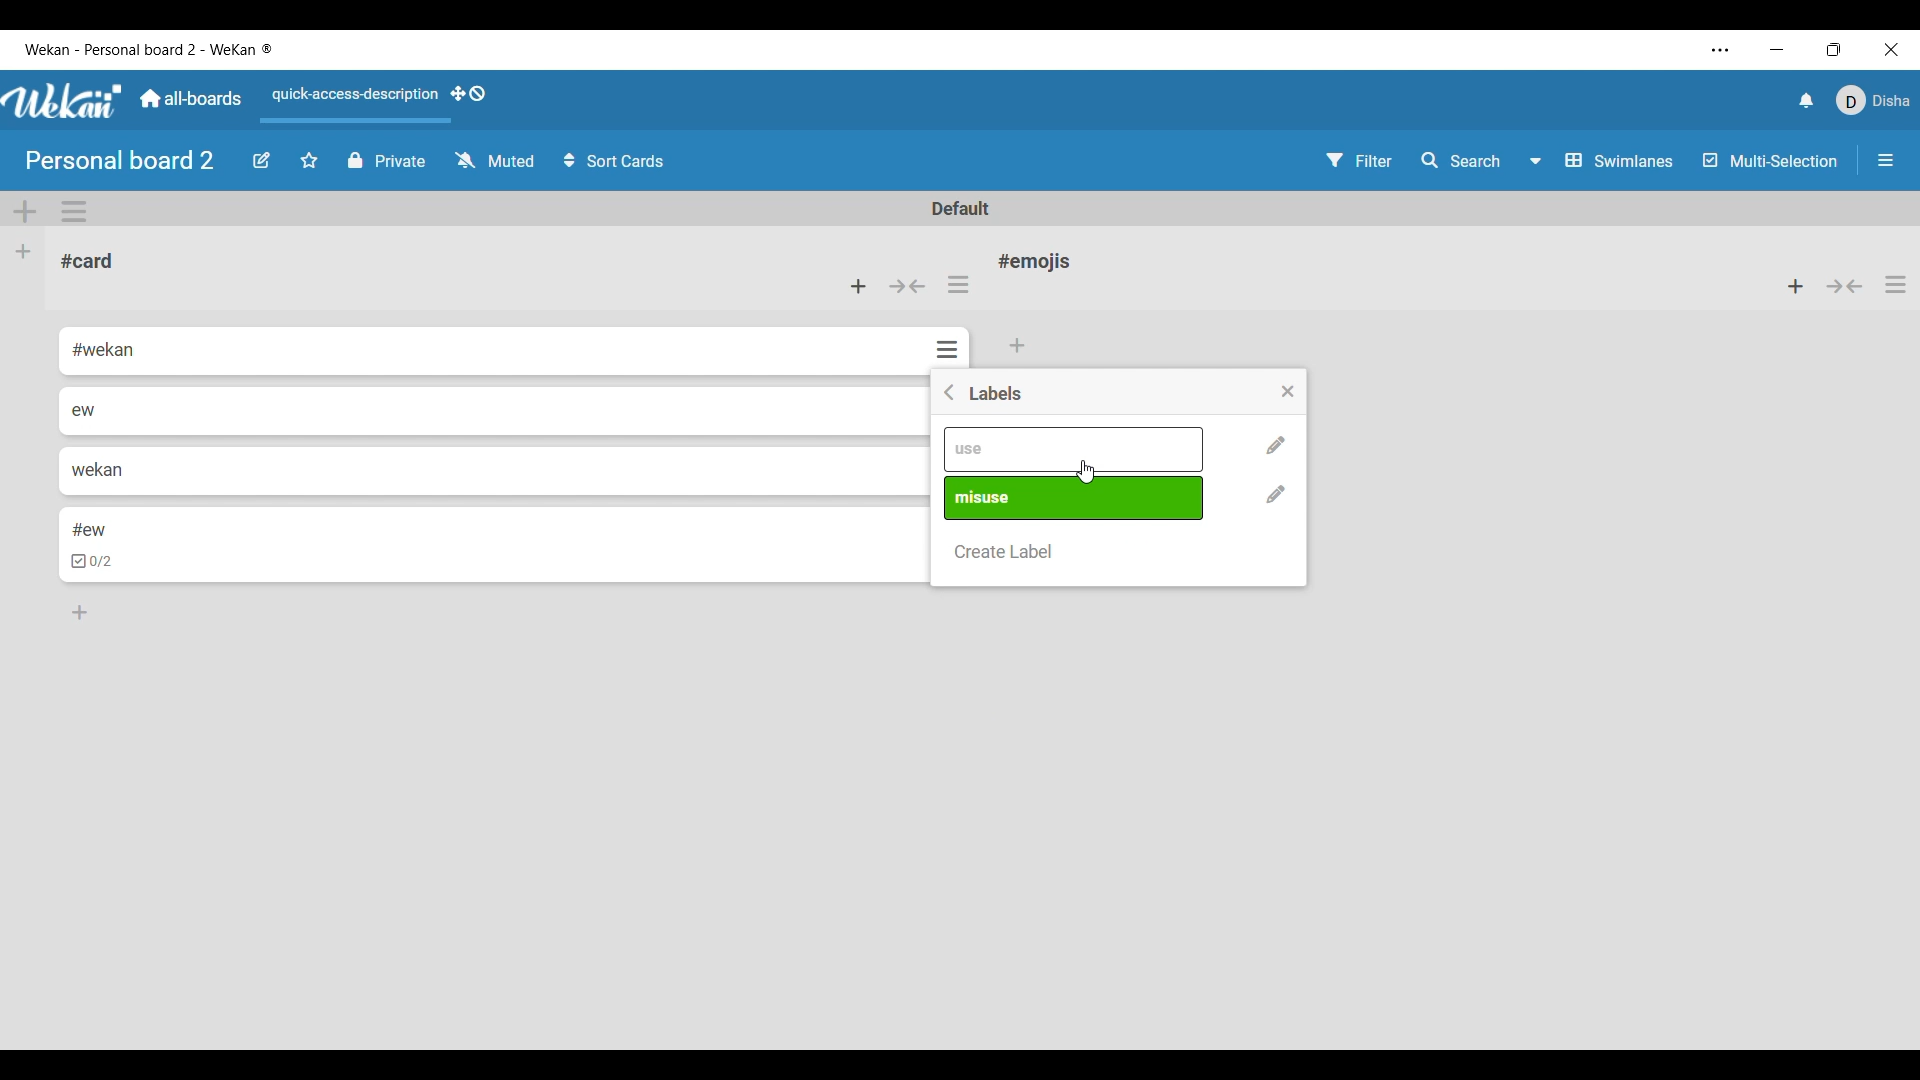  Describe the element at coordinates (352, 95) in the screenshot. I see `Quick access description` at that location.